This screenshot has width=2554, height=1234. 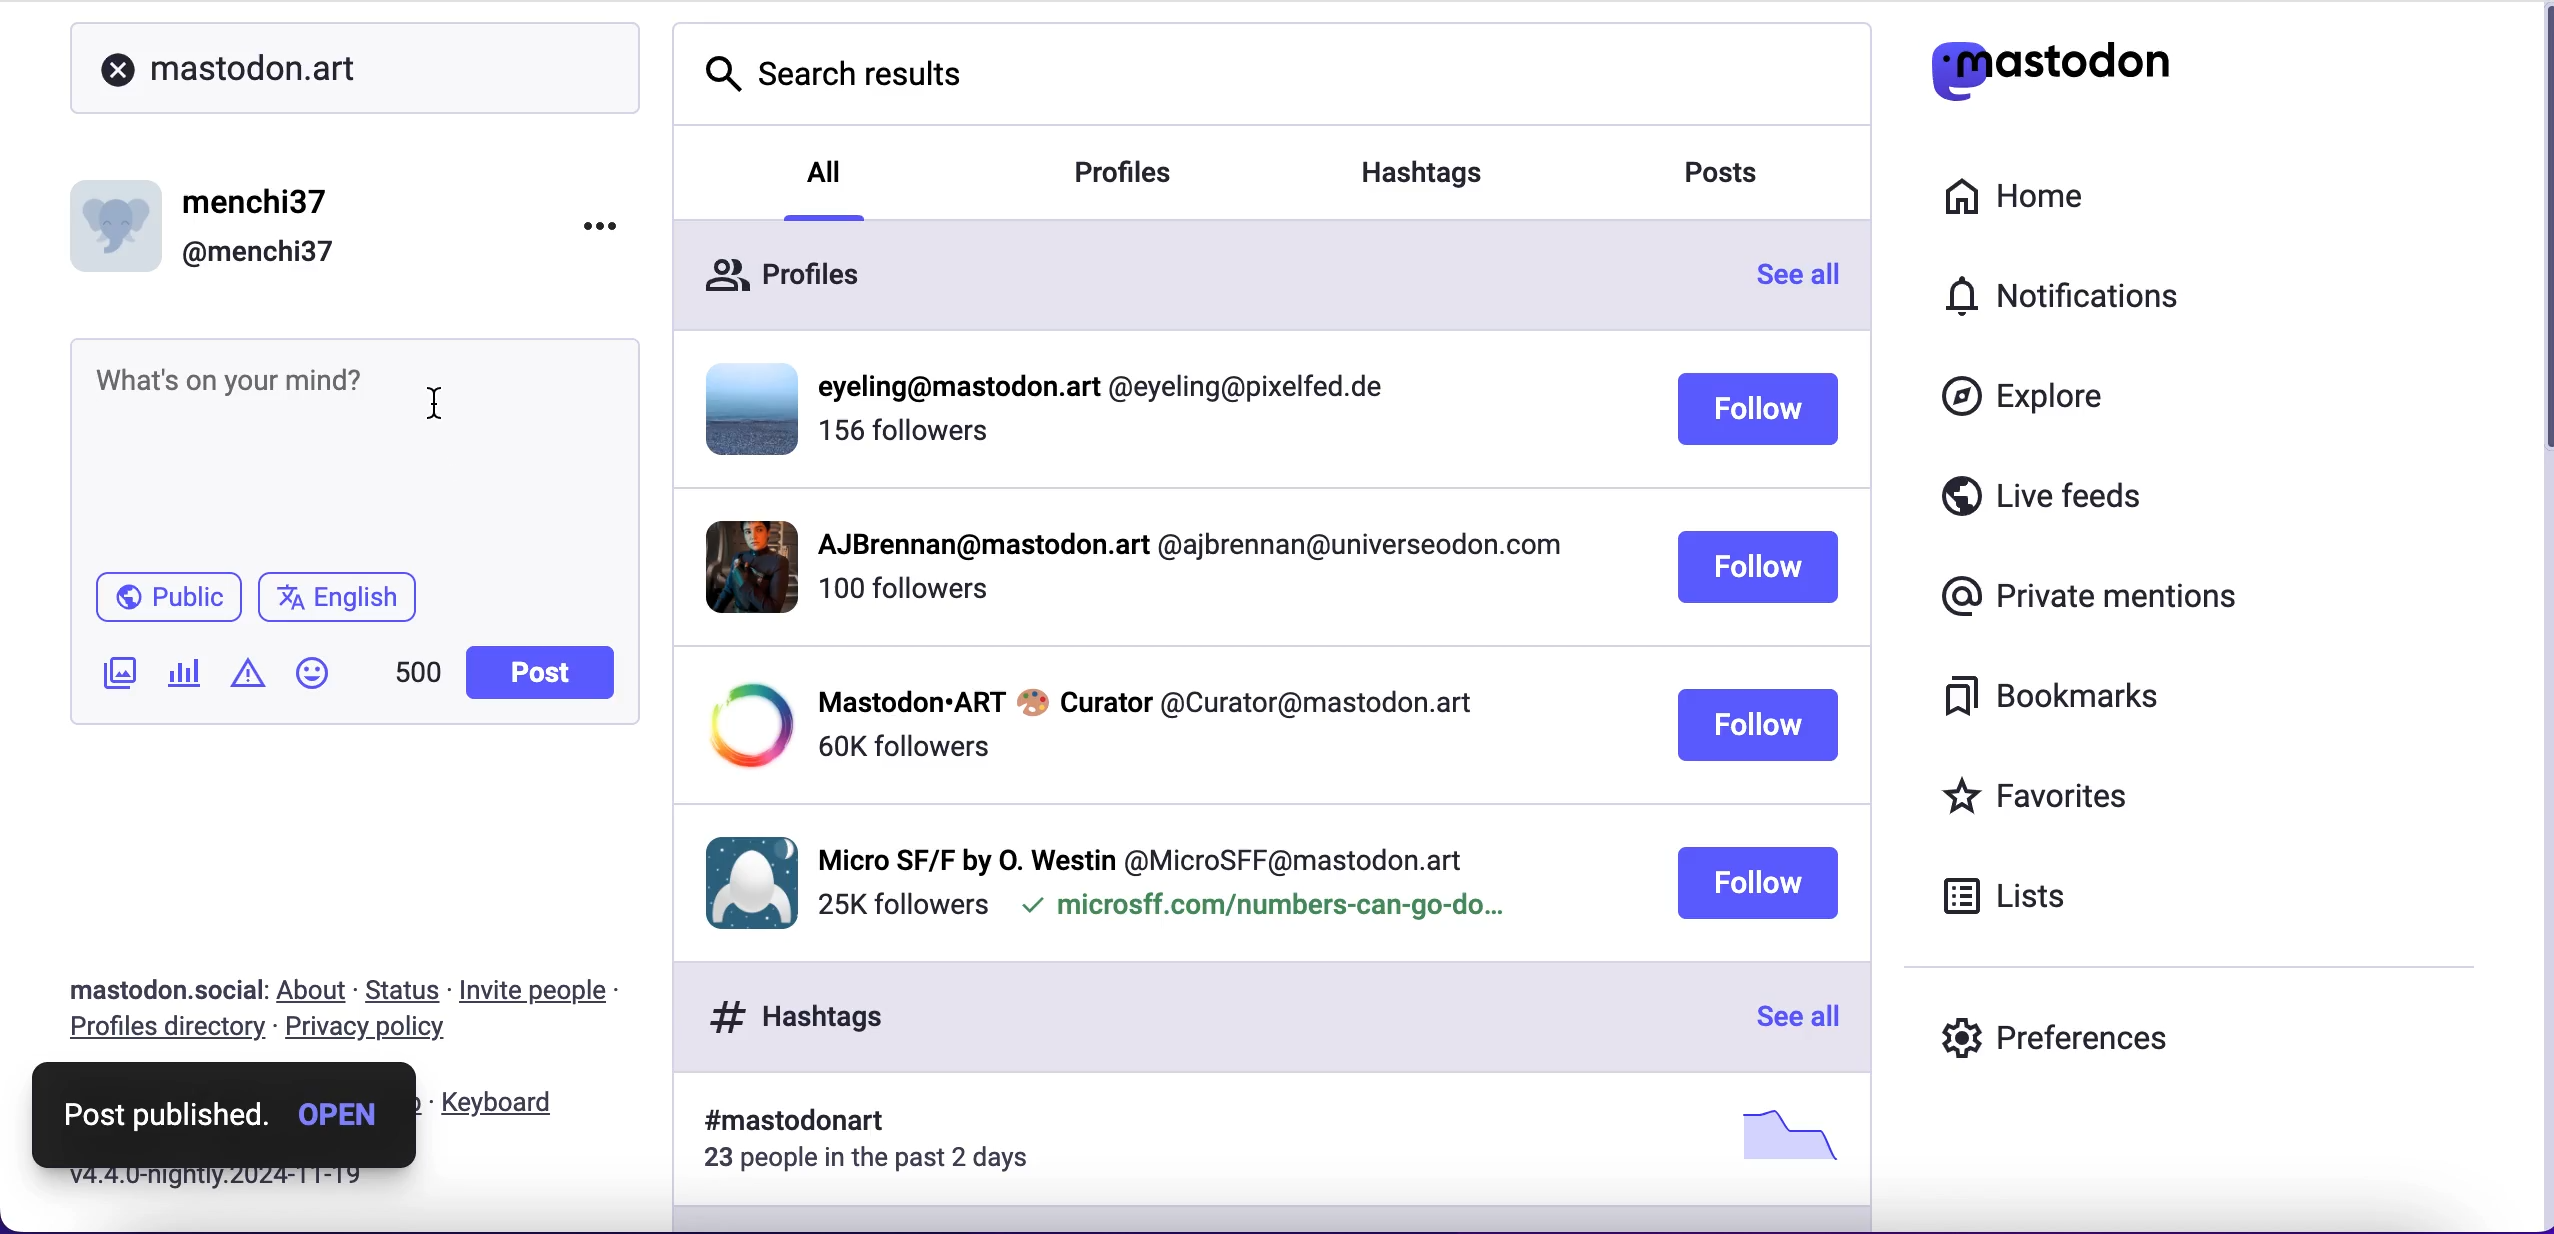 What do you see at coordinates (374, 1032) in the screenshot?
I see `privacy policy` at bounding box center [374, 1032].